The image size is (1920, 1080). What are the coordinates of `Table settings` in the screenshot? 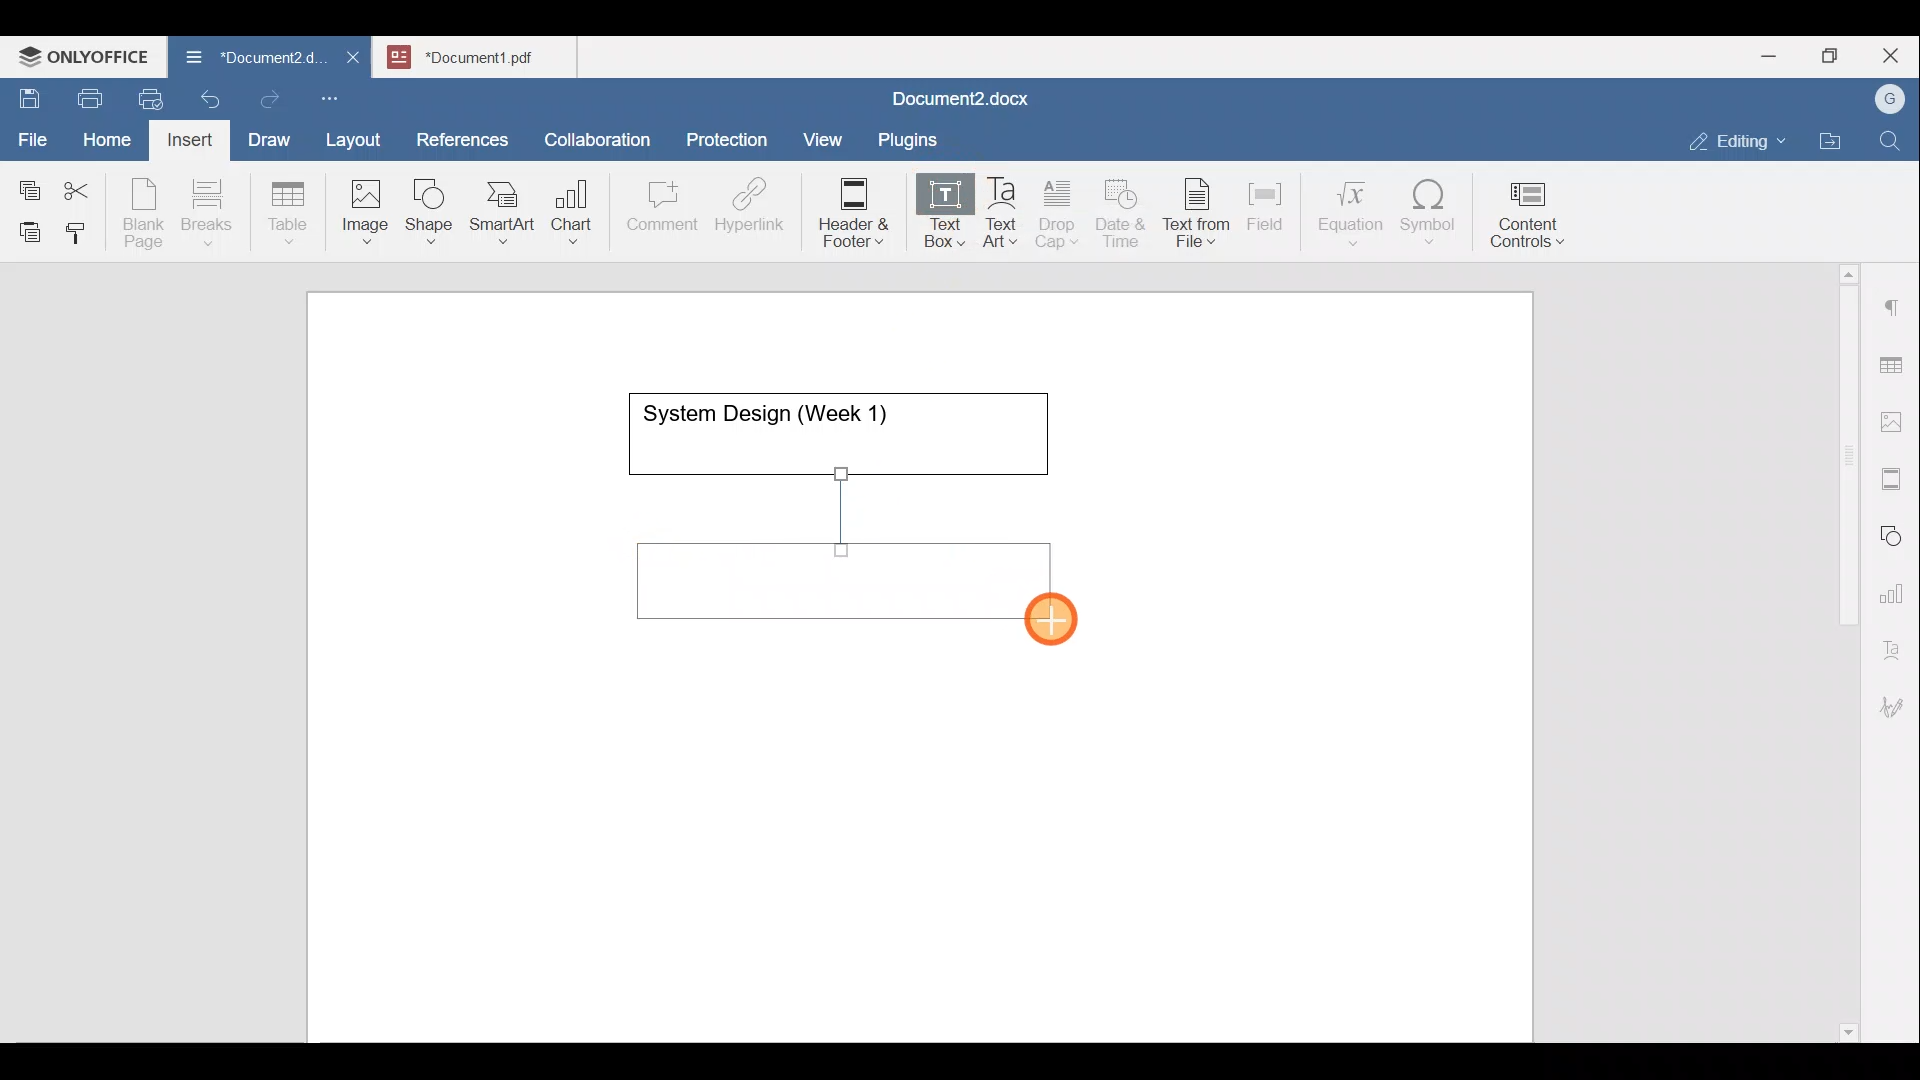 It's located at (1895, 363).